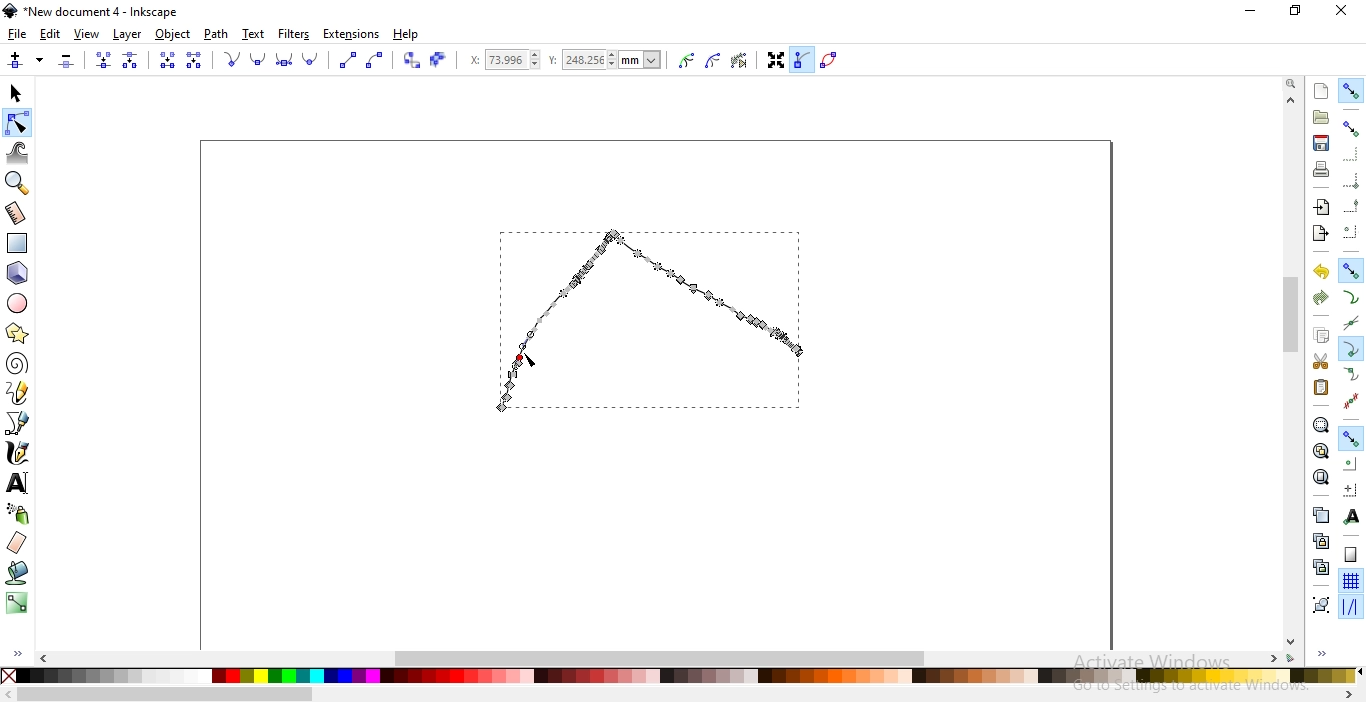  I want to click on create or edit gradients, so click(16, 603).